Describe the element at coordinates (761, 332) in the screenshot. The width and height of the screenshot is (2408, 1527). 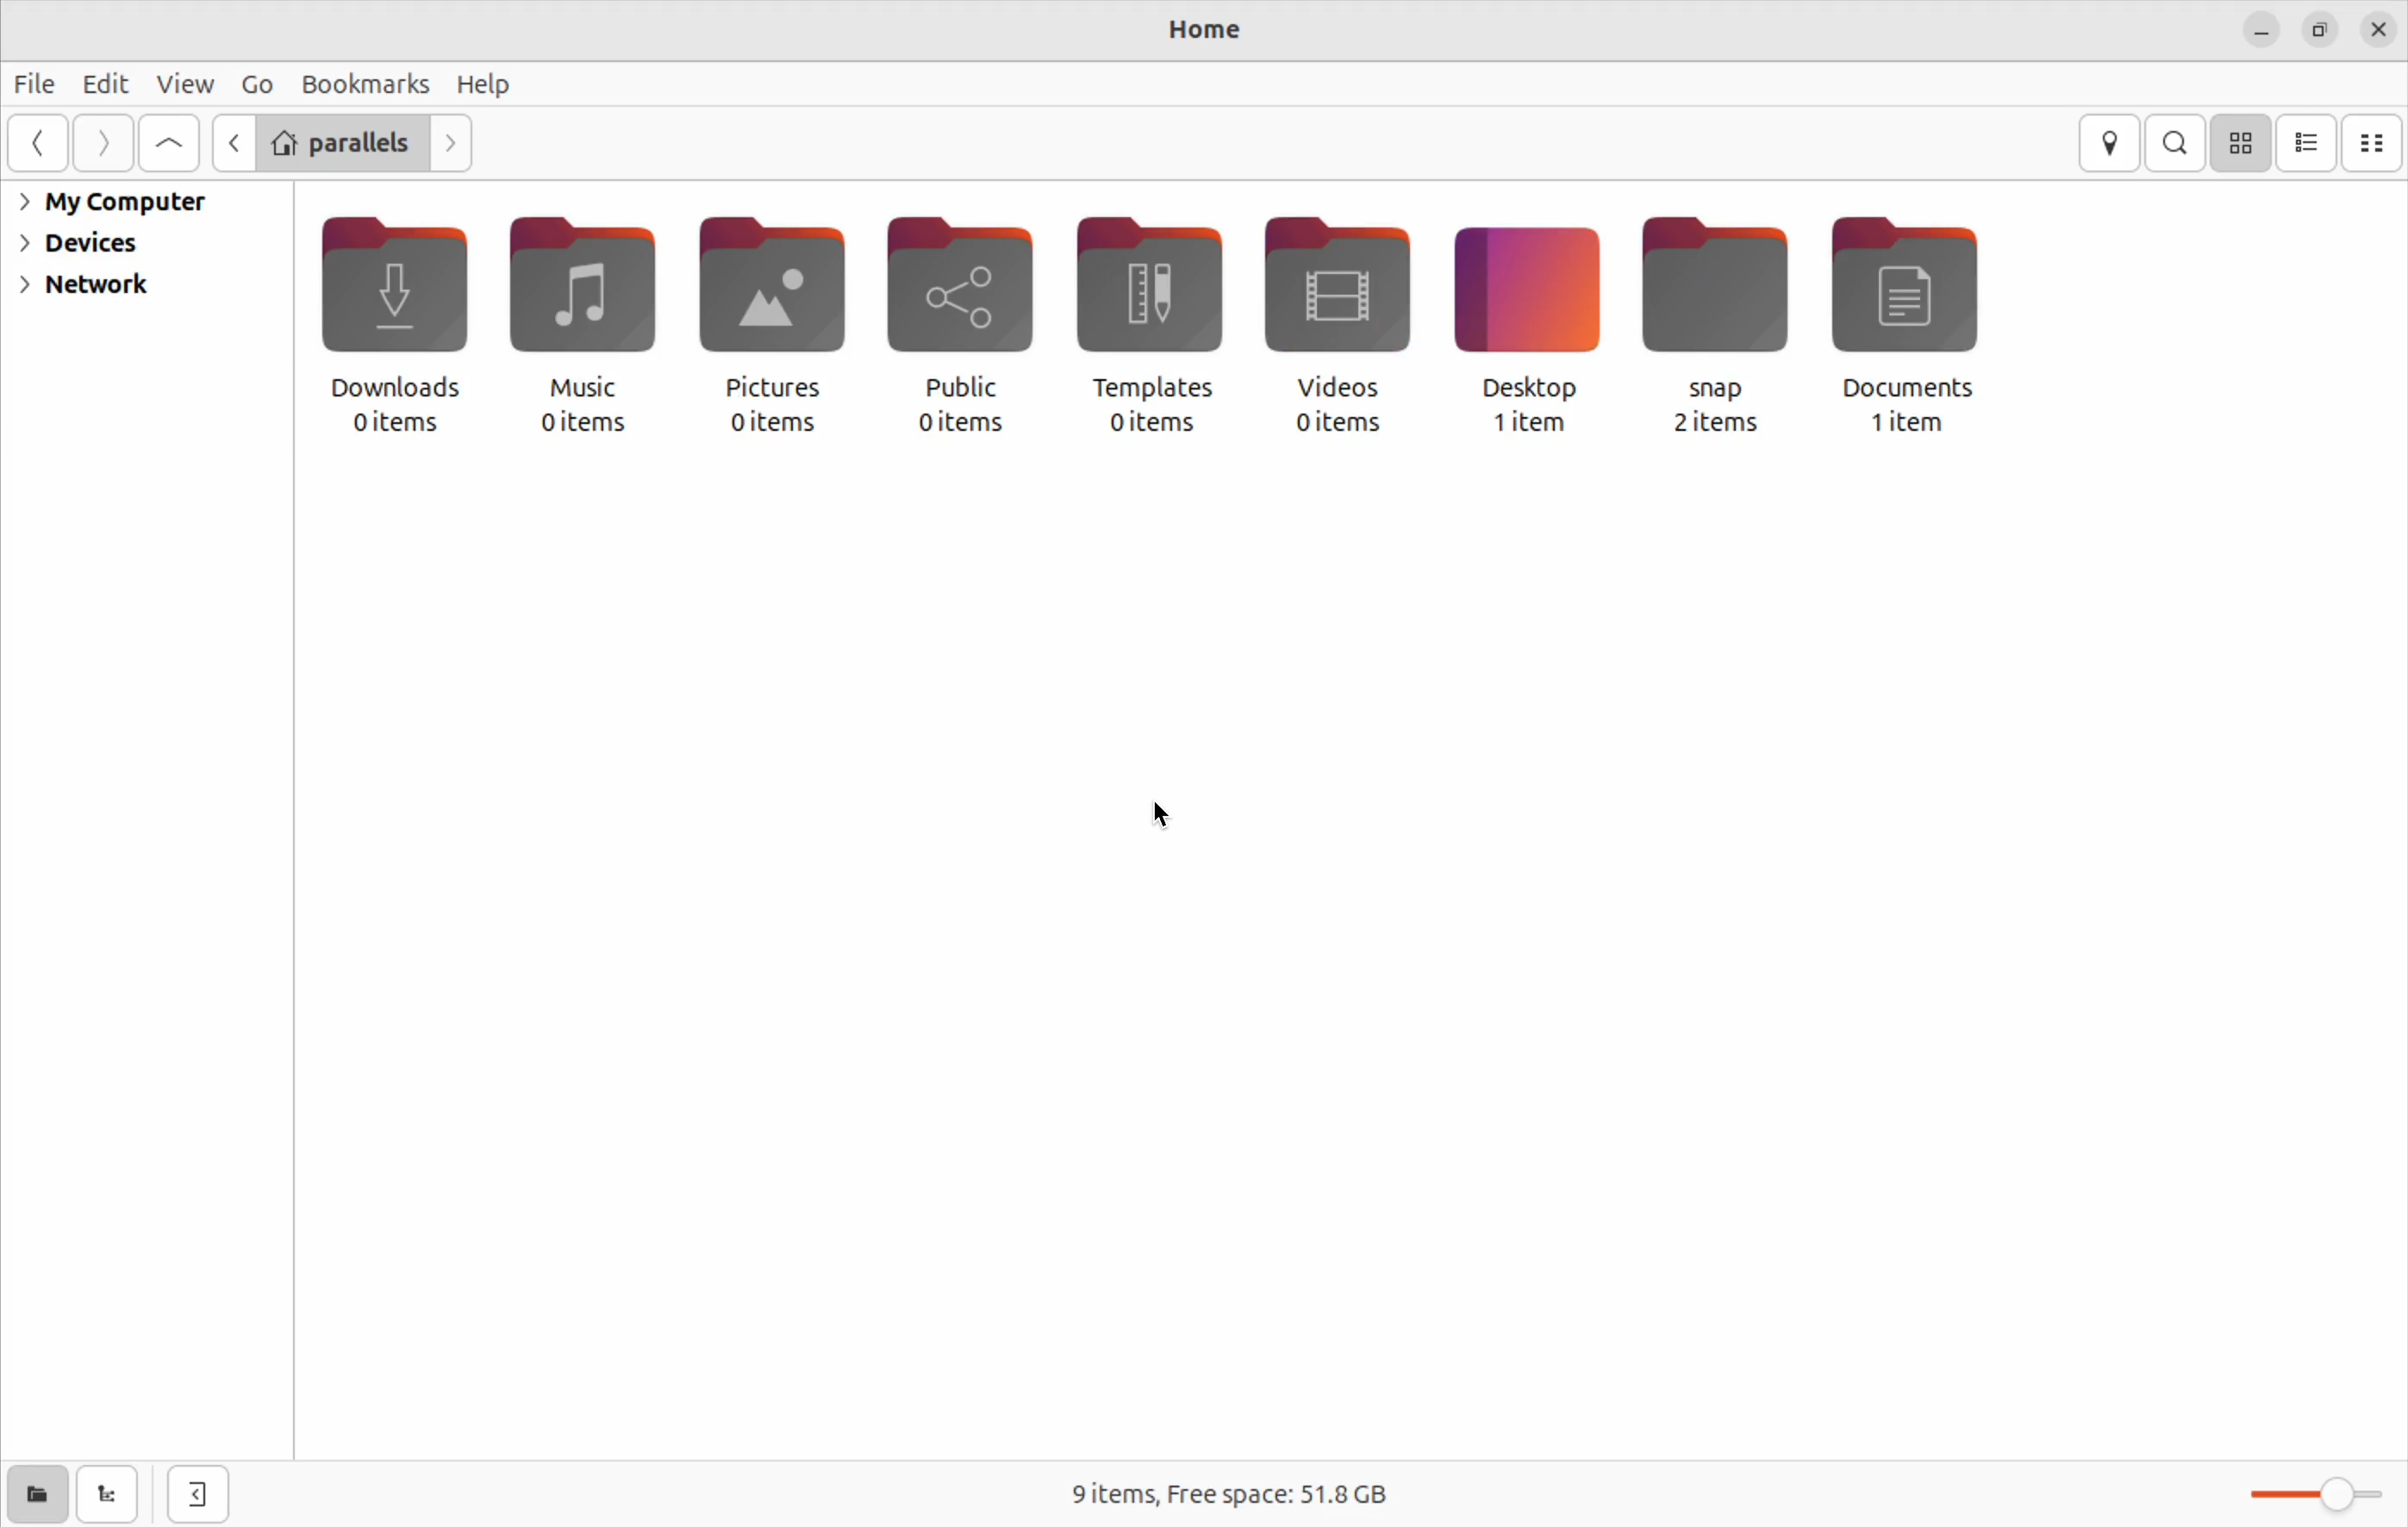
I see `pictures 0 items` at that location.